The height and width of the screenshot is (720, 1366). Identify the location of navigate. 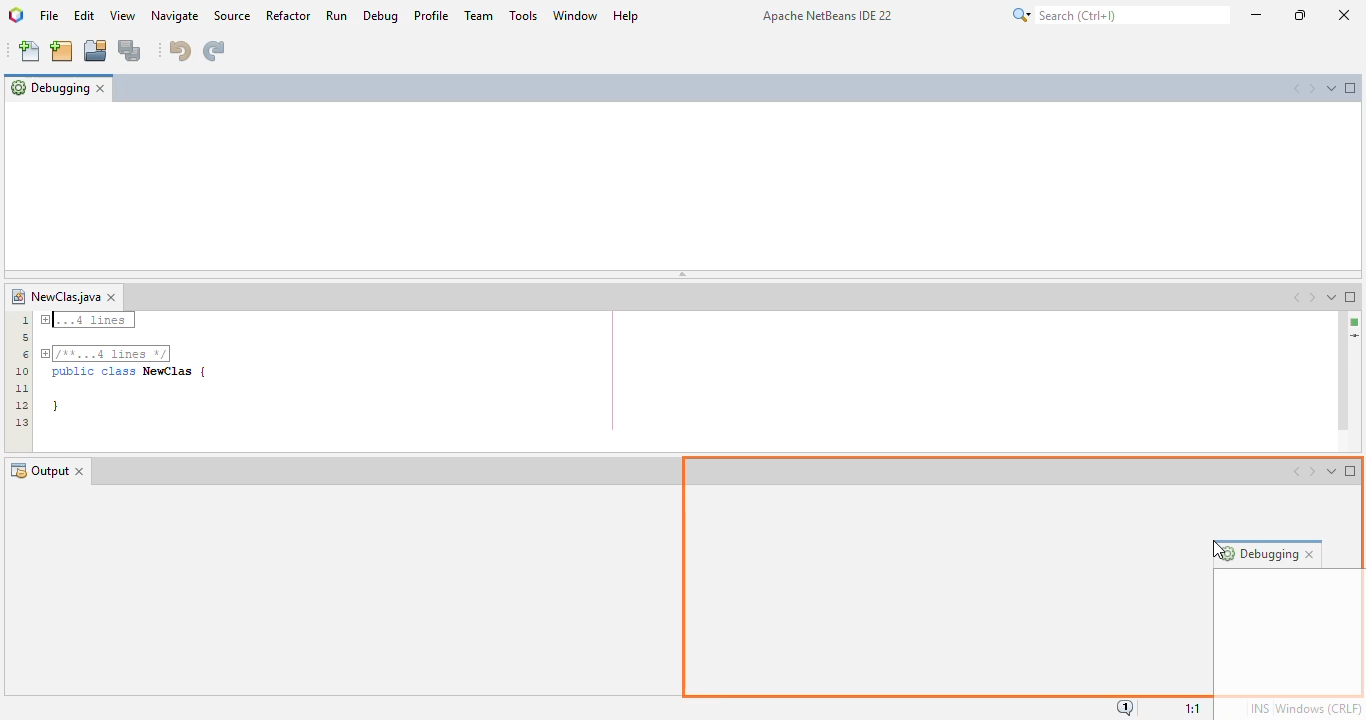
(176, 16).